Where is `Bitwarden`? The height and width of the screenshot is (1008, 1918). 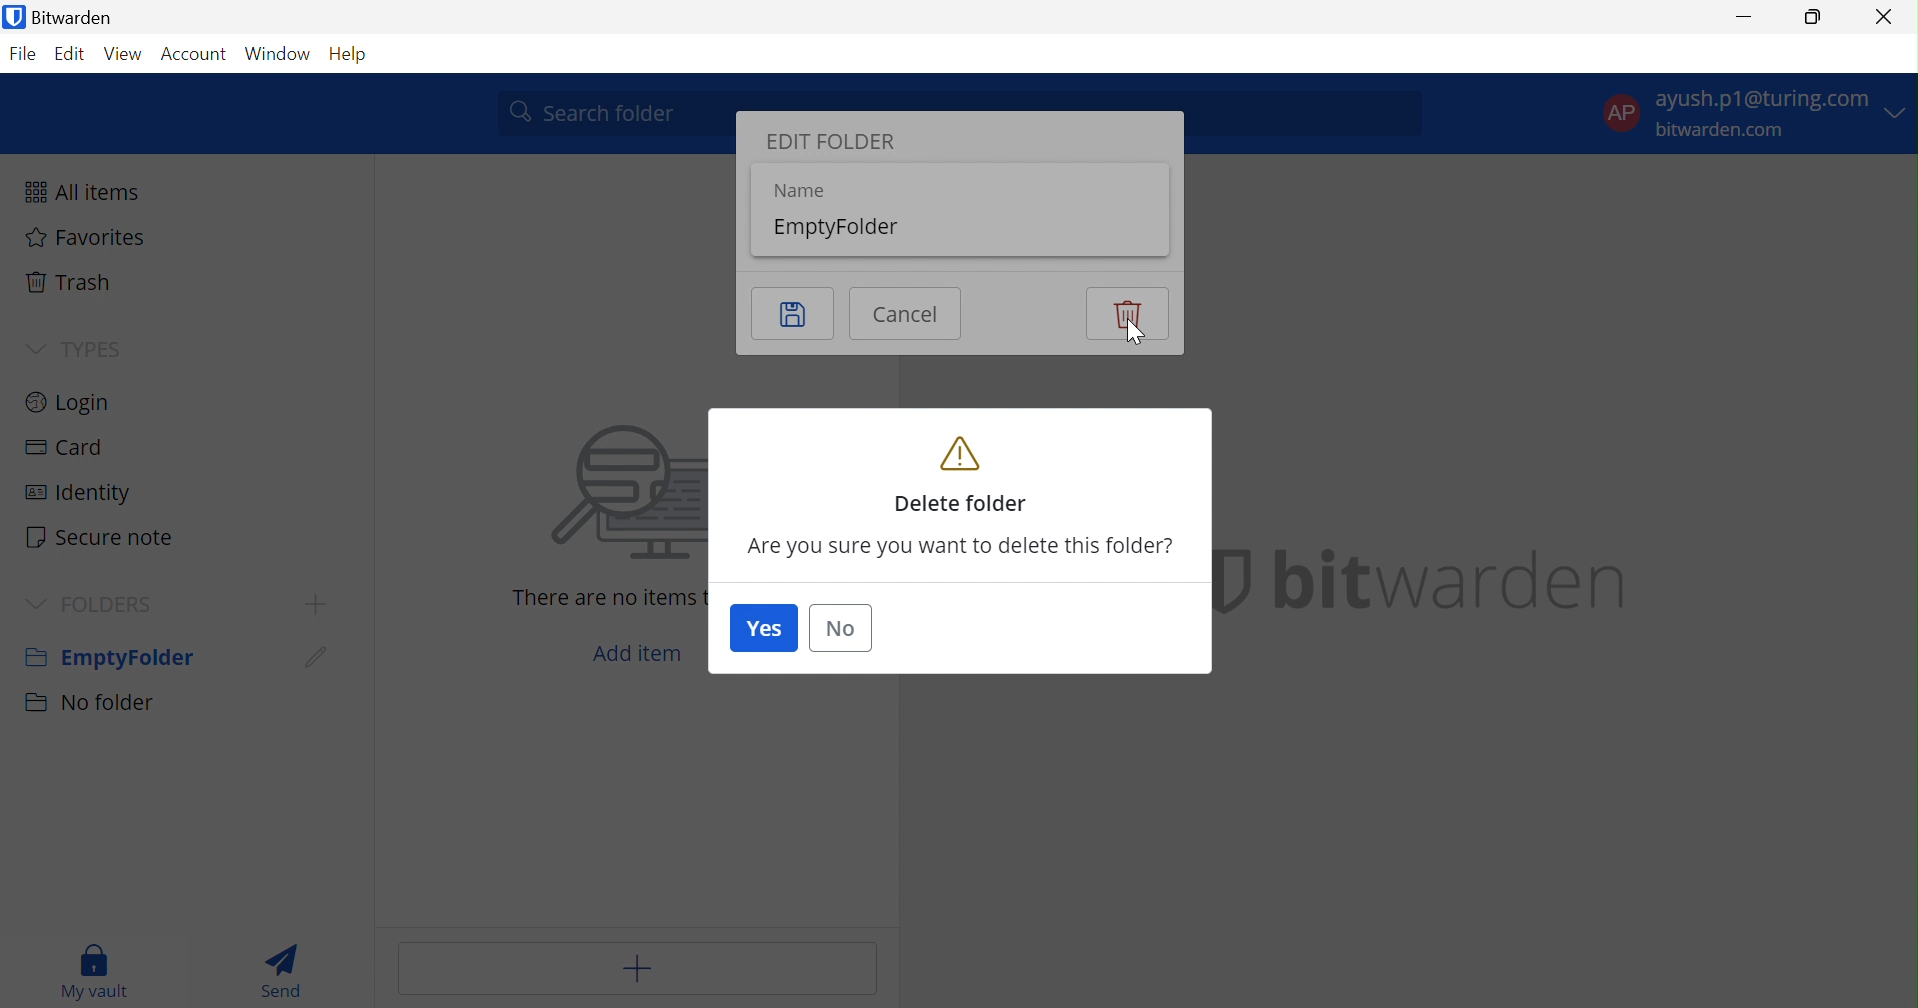 Bitwarden is located at coordinates (61, 16).